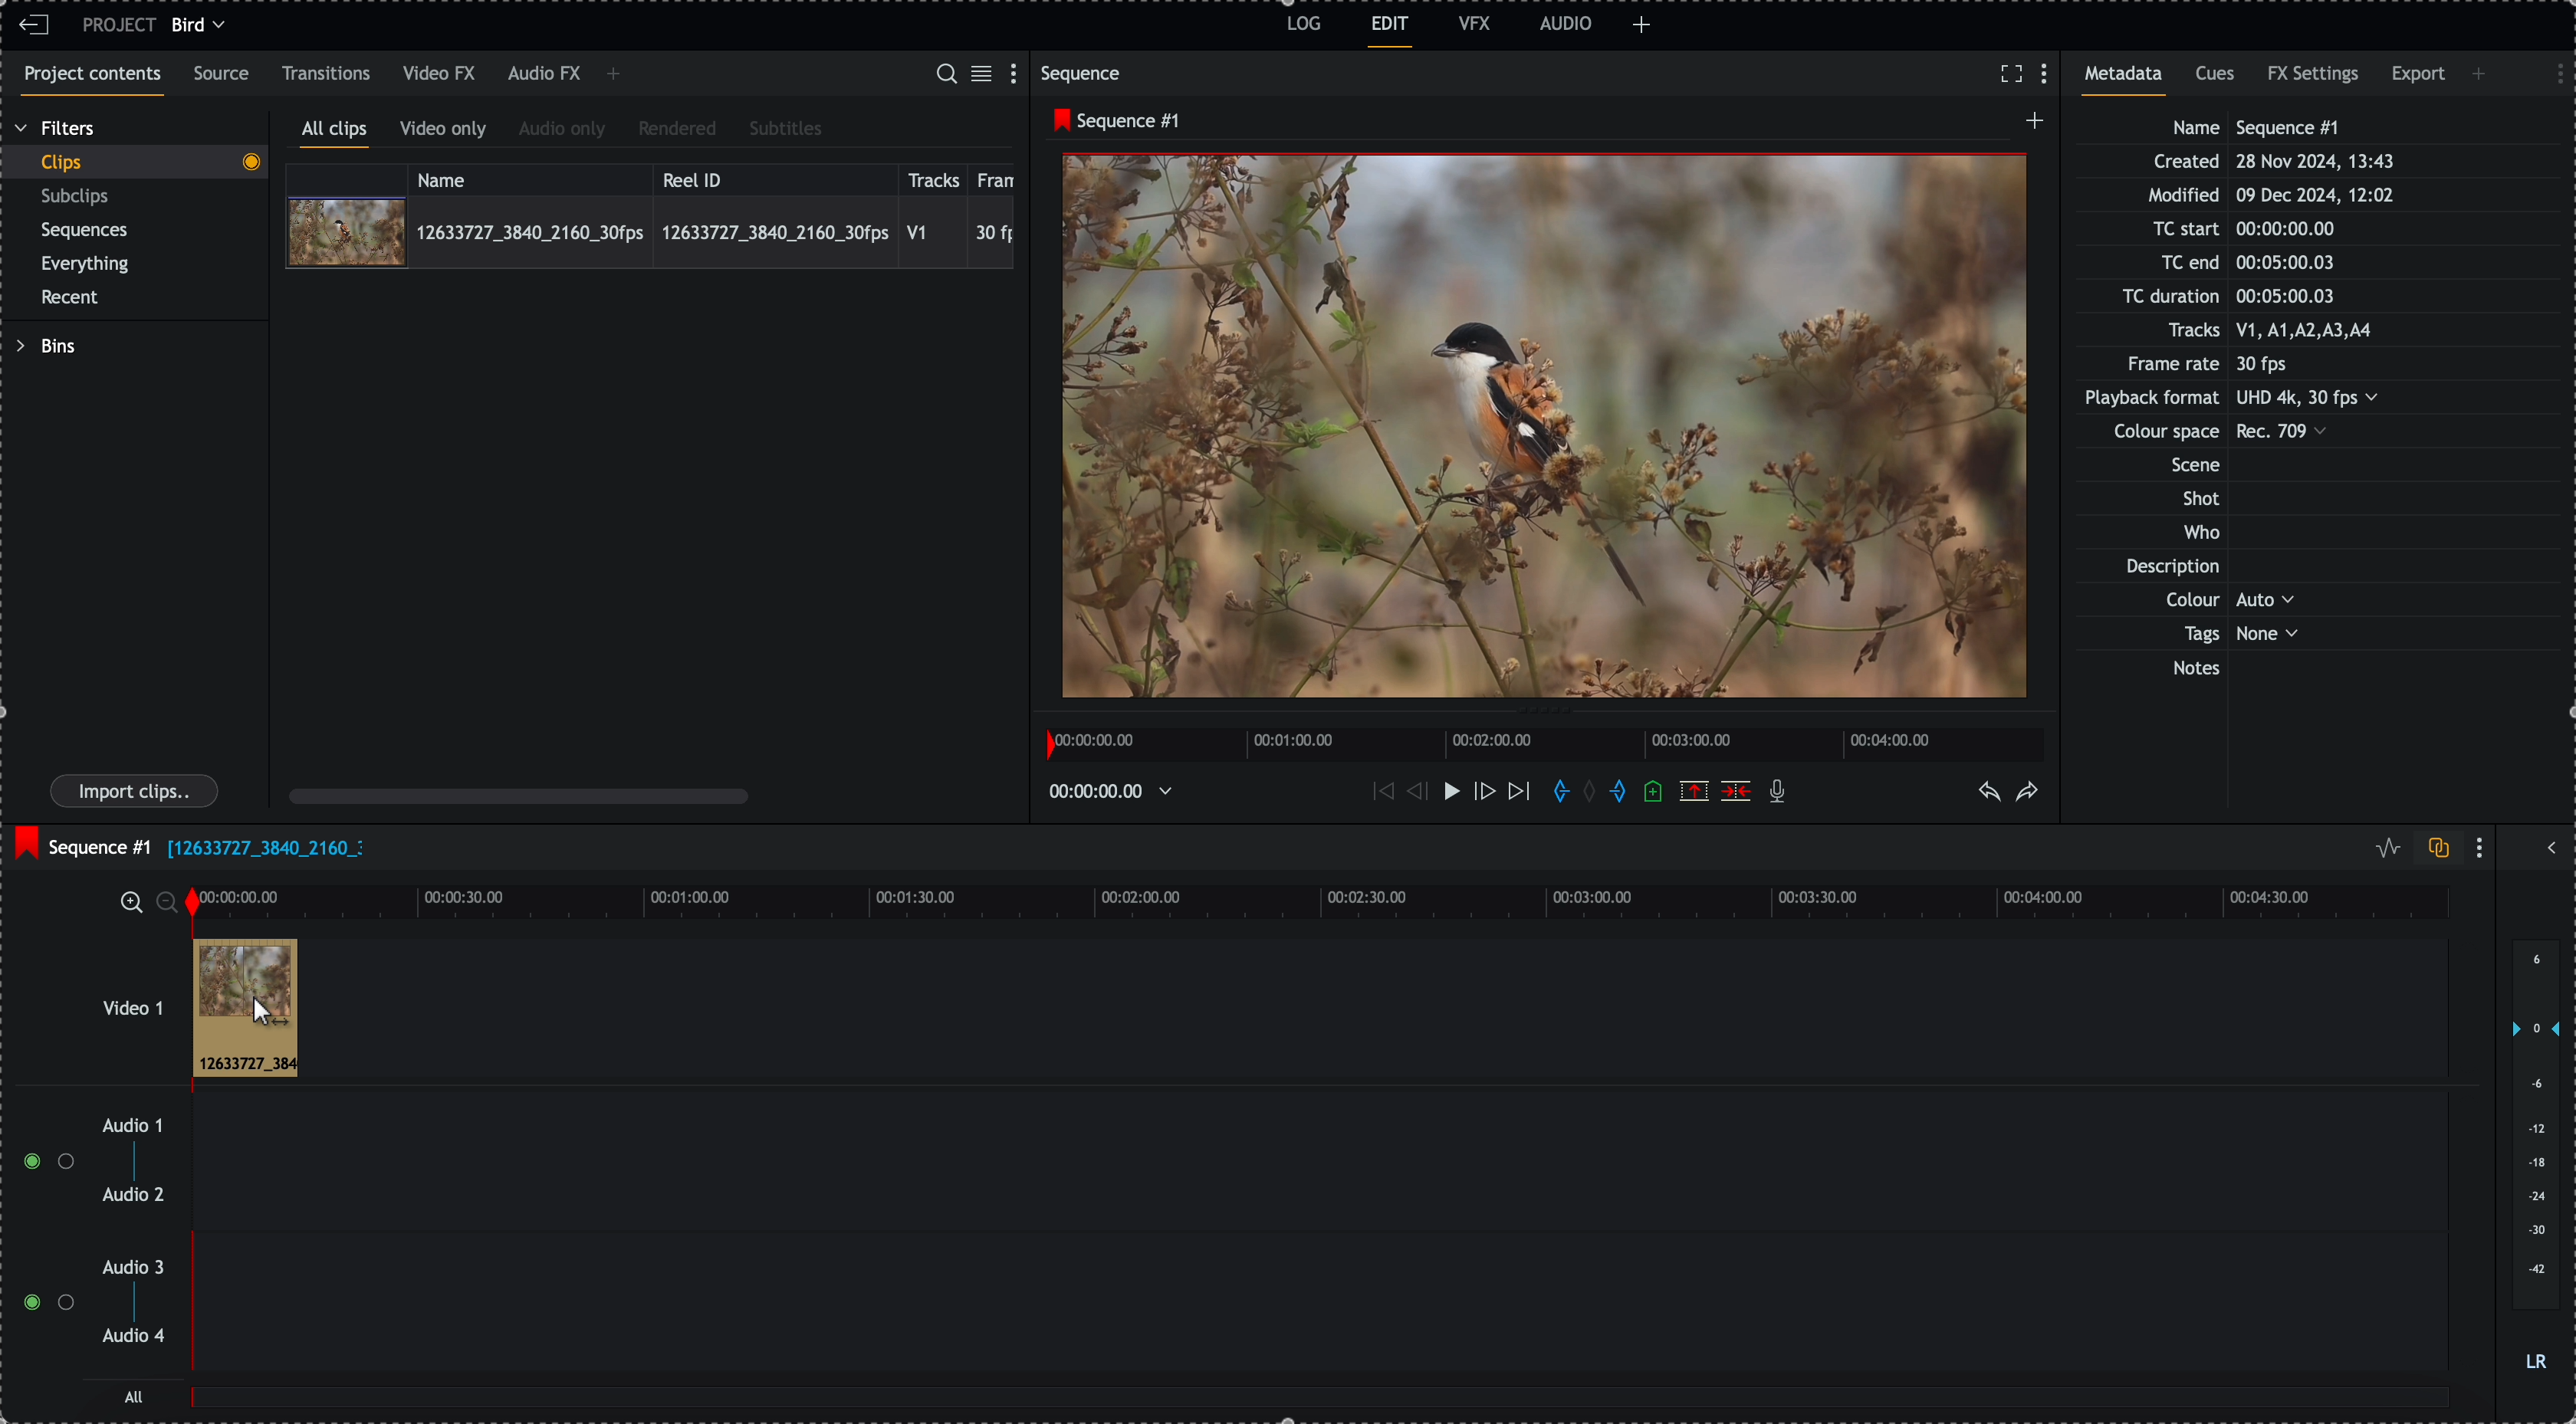  I want to click on undo, so click(1991, 793).